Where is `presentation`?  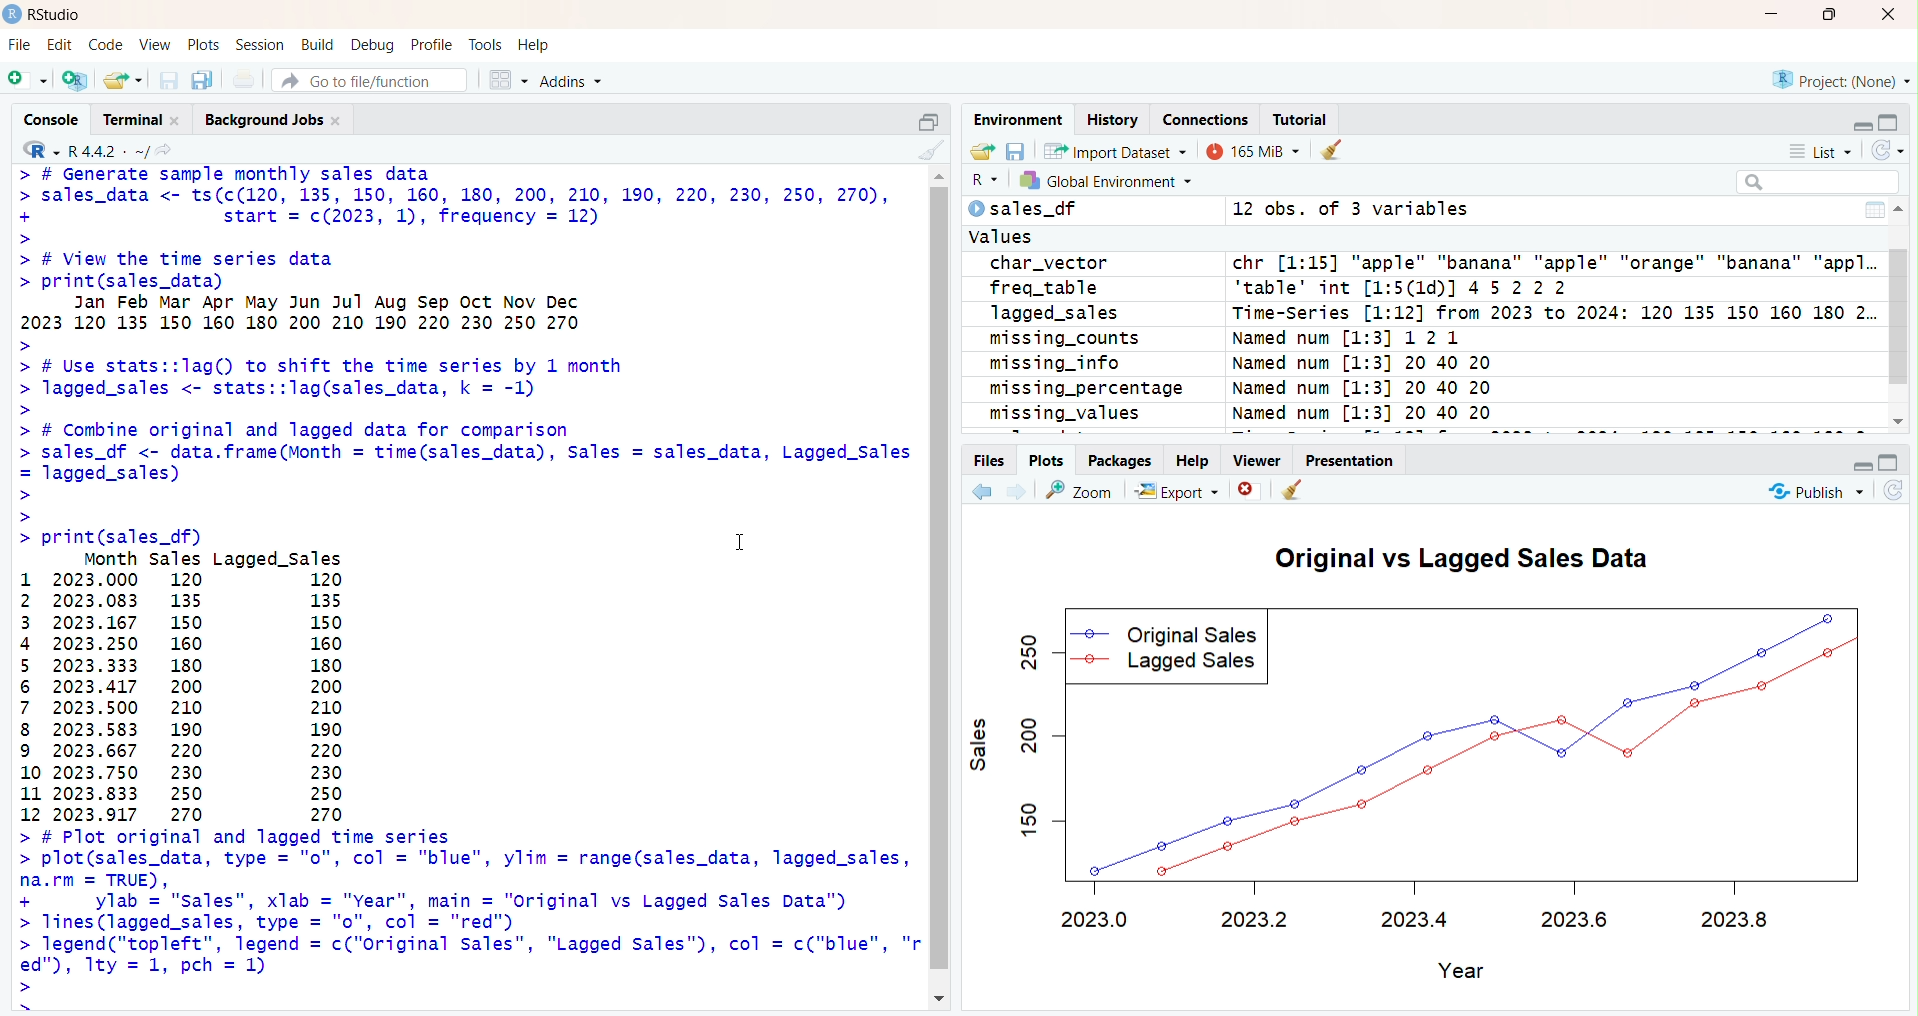 presentation is located at coordinates (1353, 461).